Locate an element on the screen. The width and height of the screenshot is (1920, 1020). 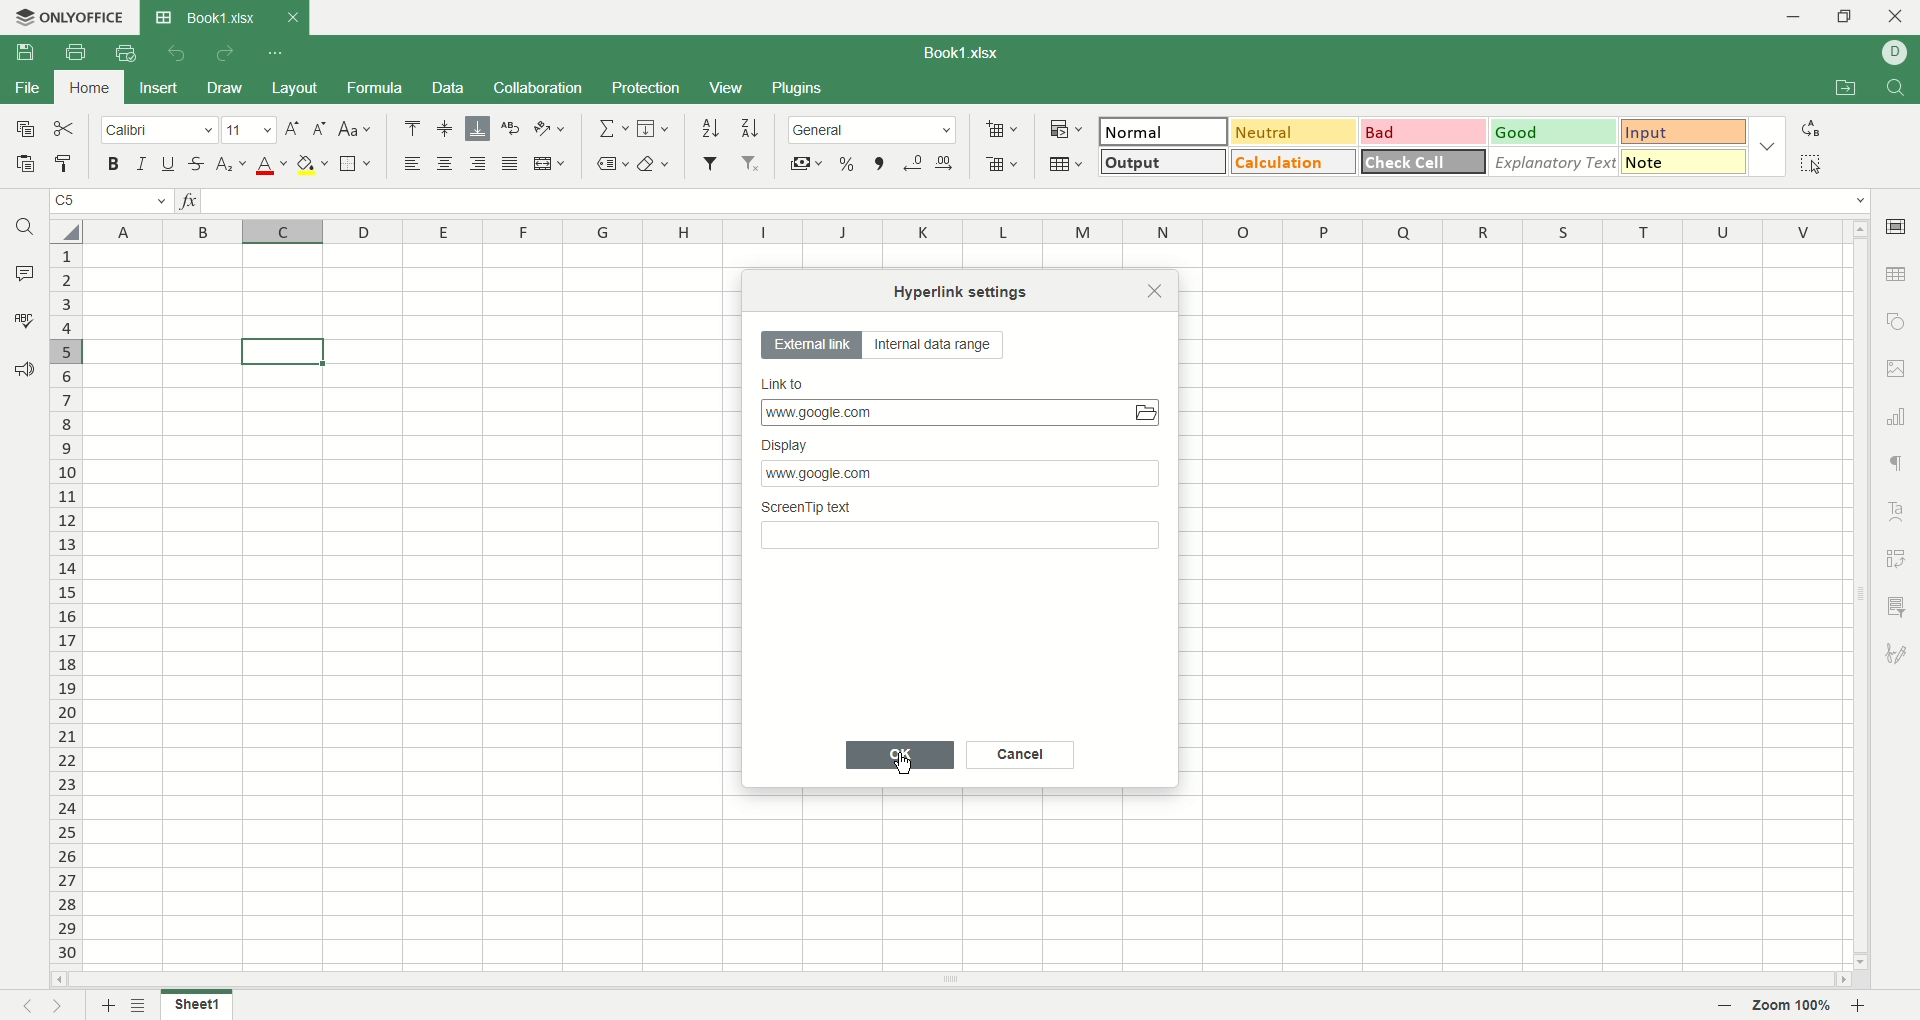
wrap text is located at coordinates (512, 128).